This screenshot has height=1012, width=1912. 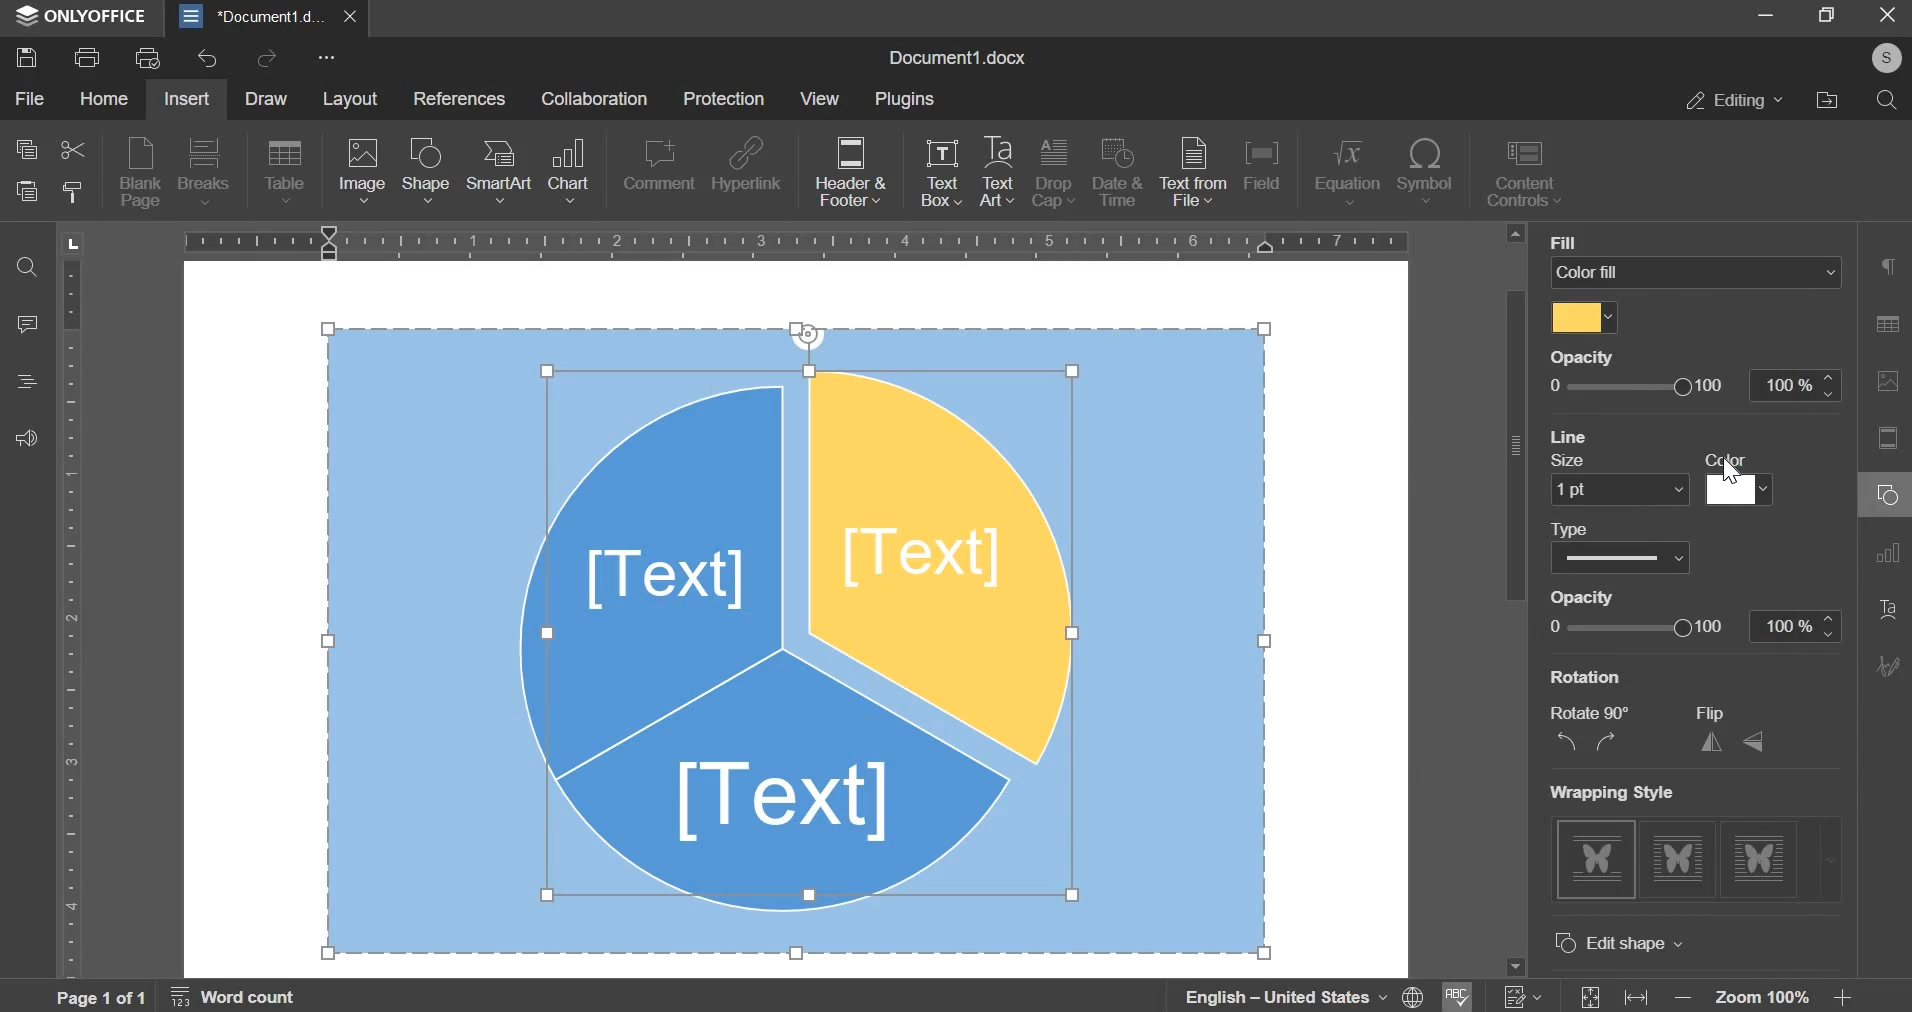 What do you see at coordinates (1572, 457) in the screenshot?
I see `` at bounding box center [1572, 457].